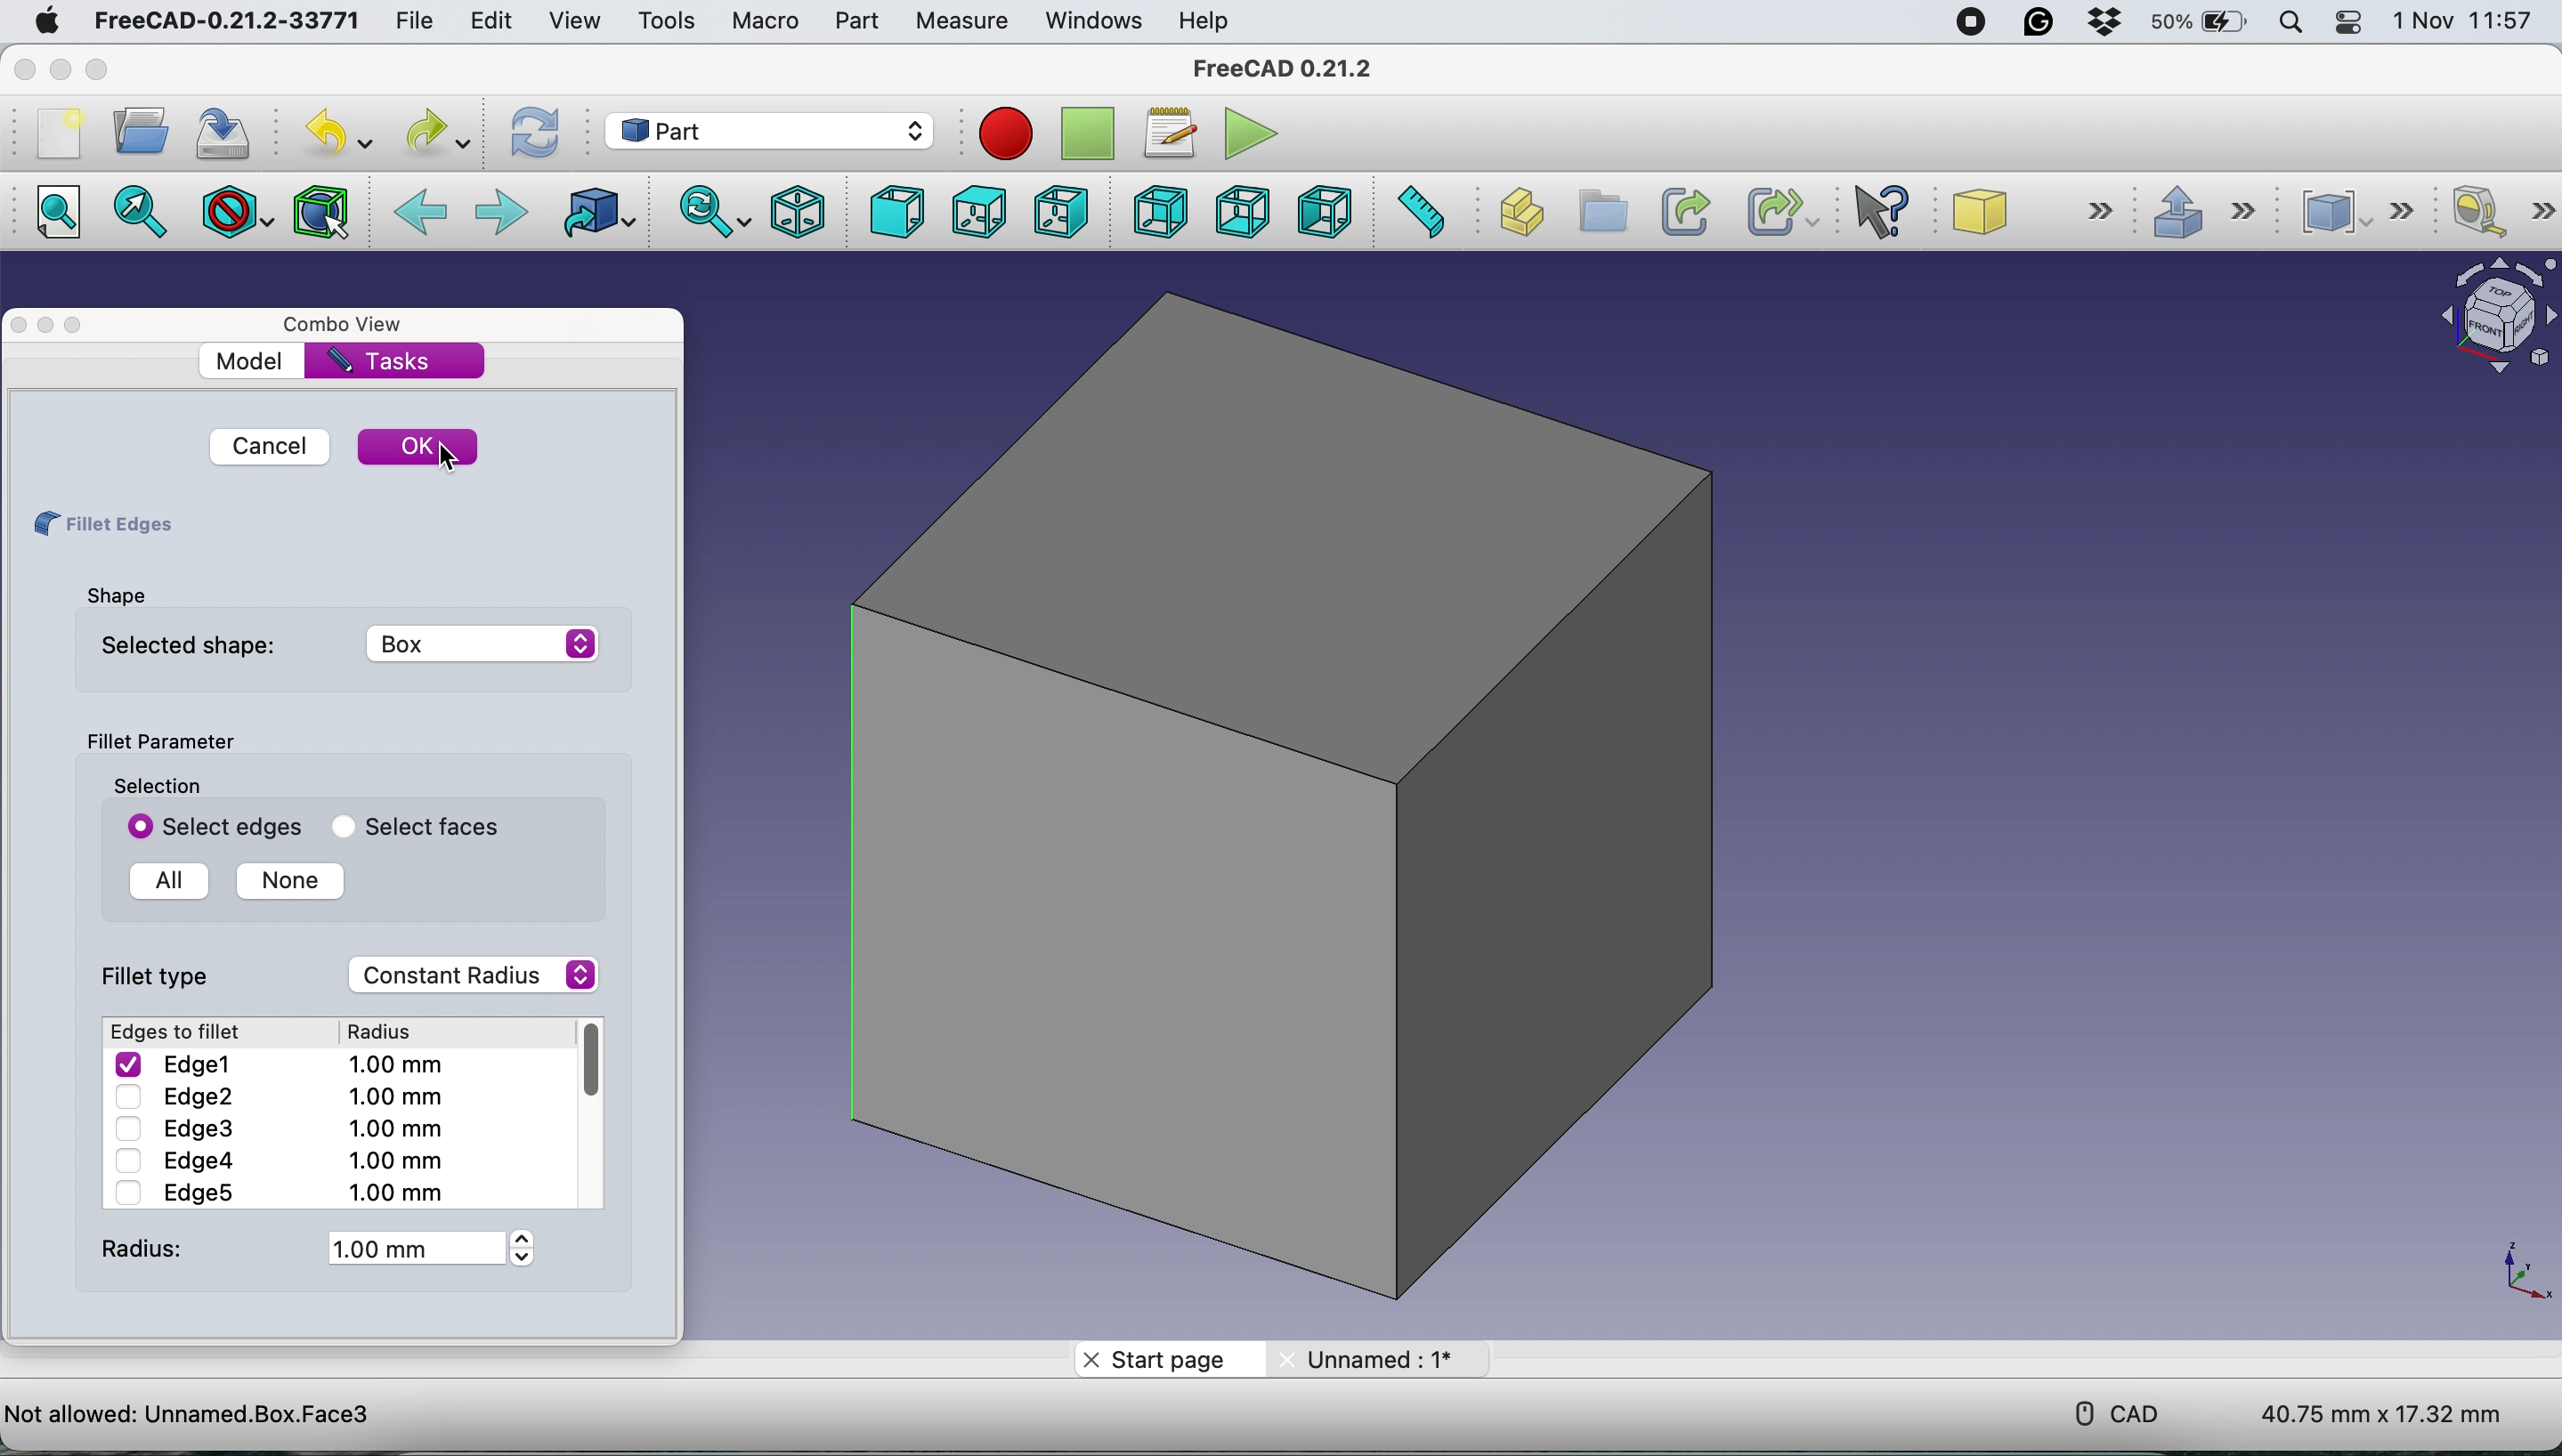  What do you see at coordinates (1250, 131) in the screenshot?
I see `execute macros` at bounding box center [1250, 131].